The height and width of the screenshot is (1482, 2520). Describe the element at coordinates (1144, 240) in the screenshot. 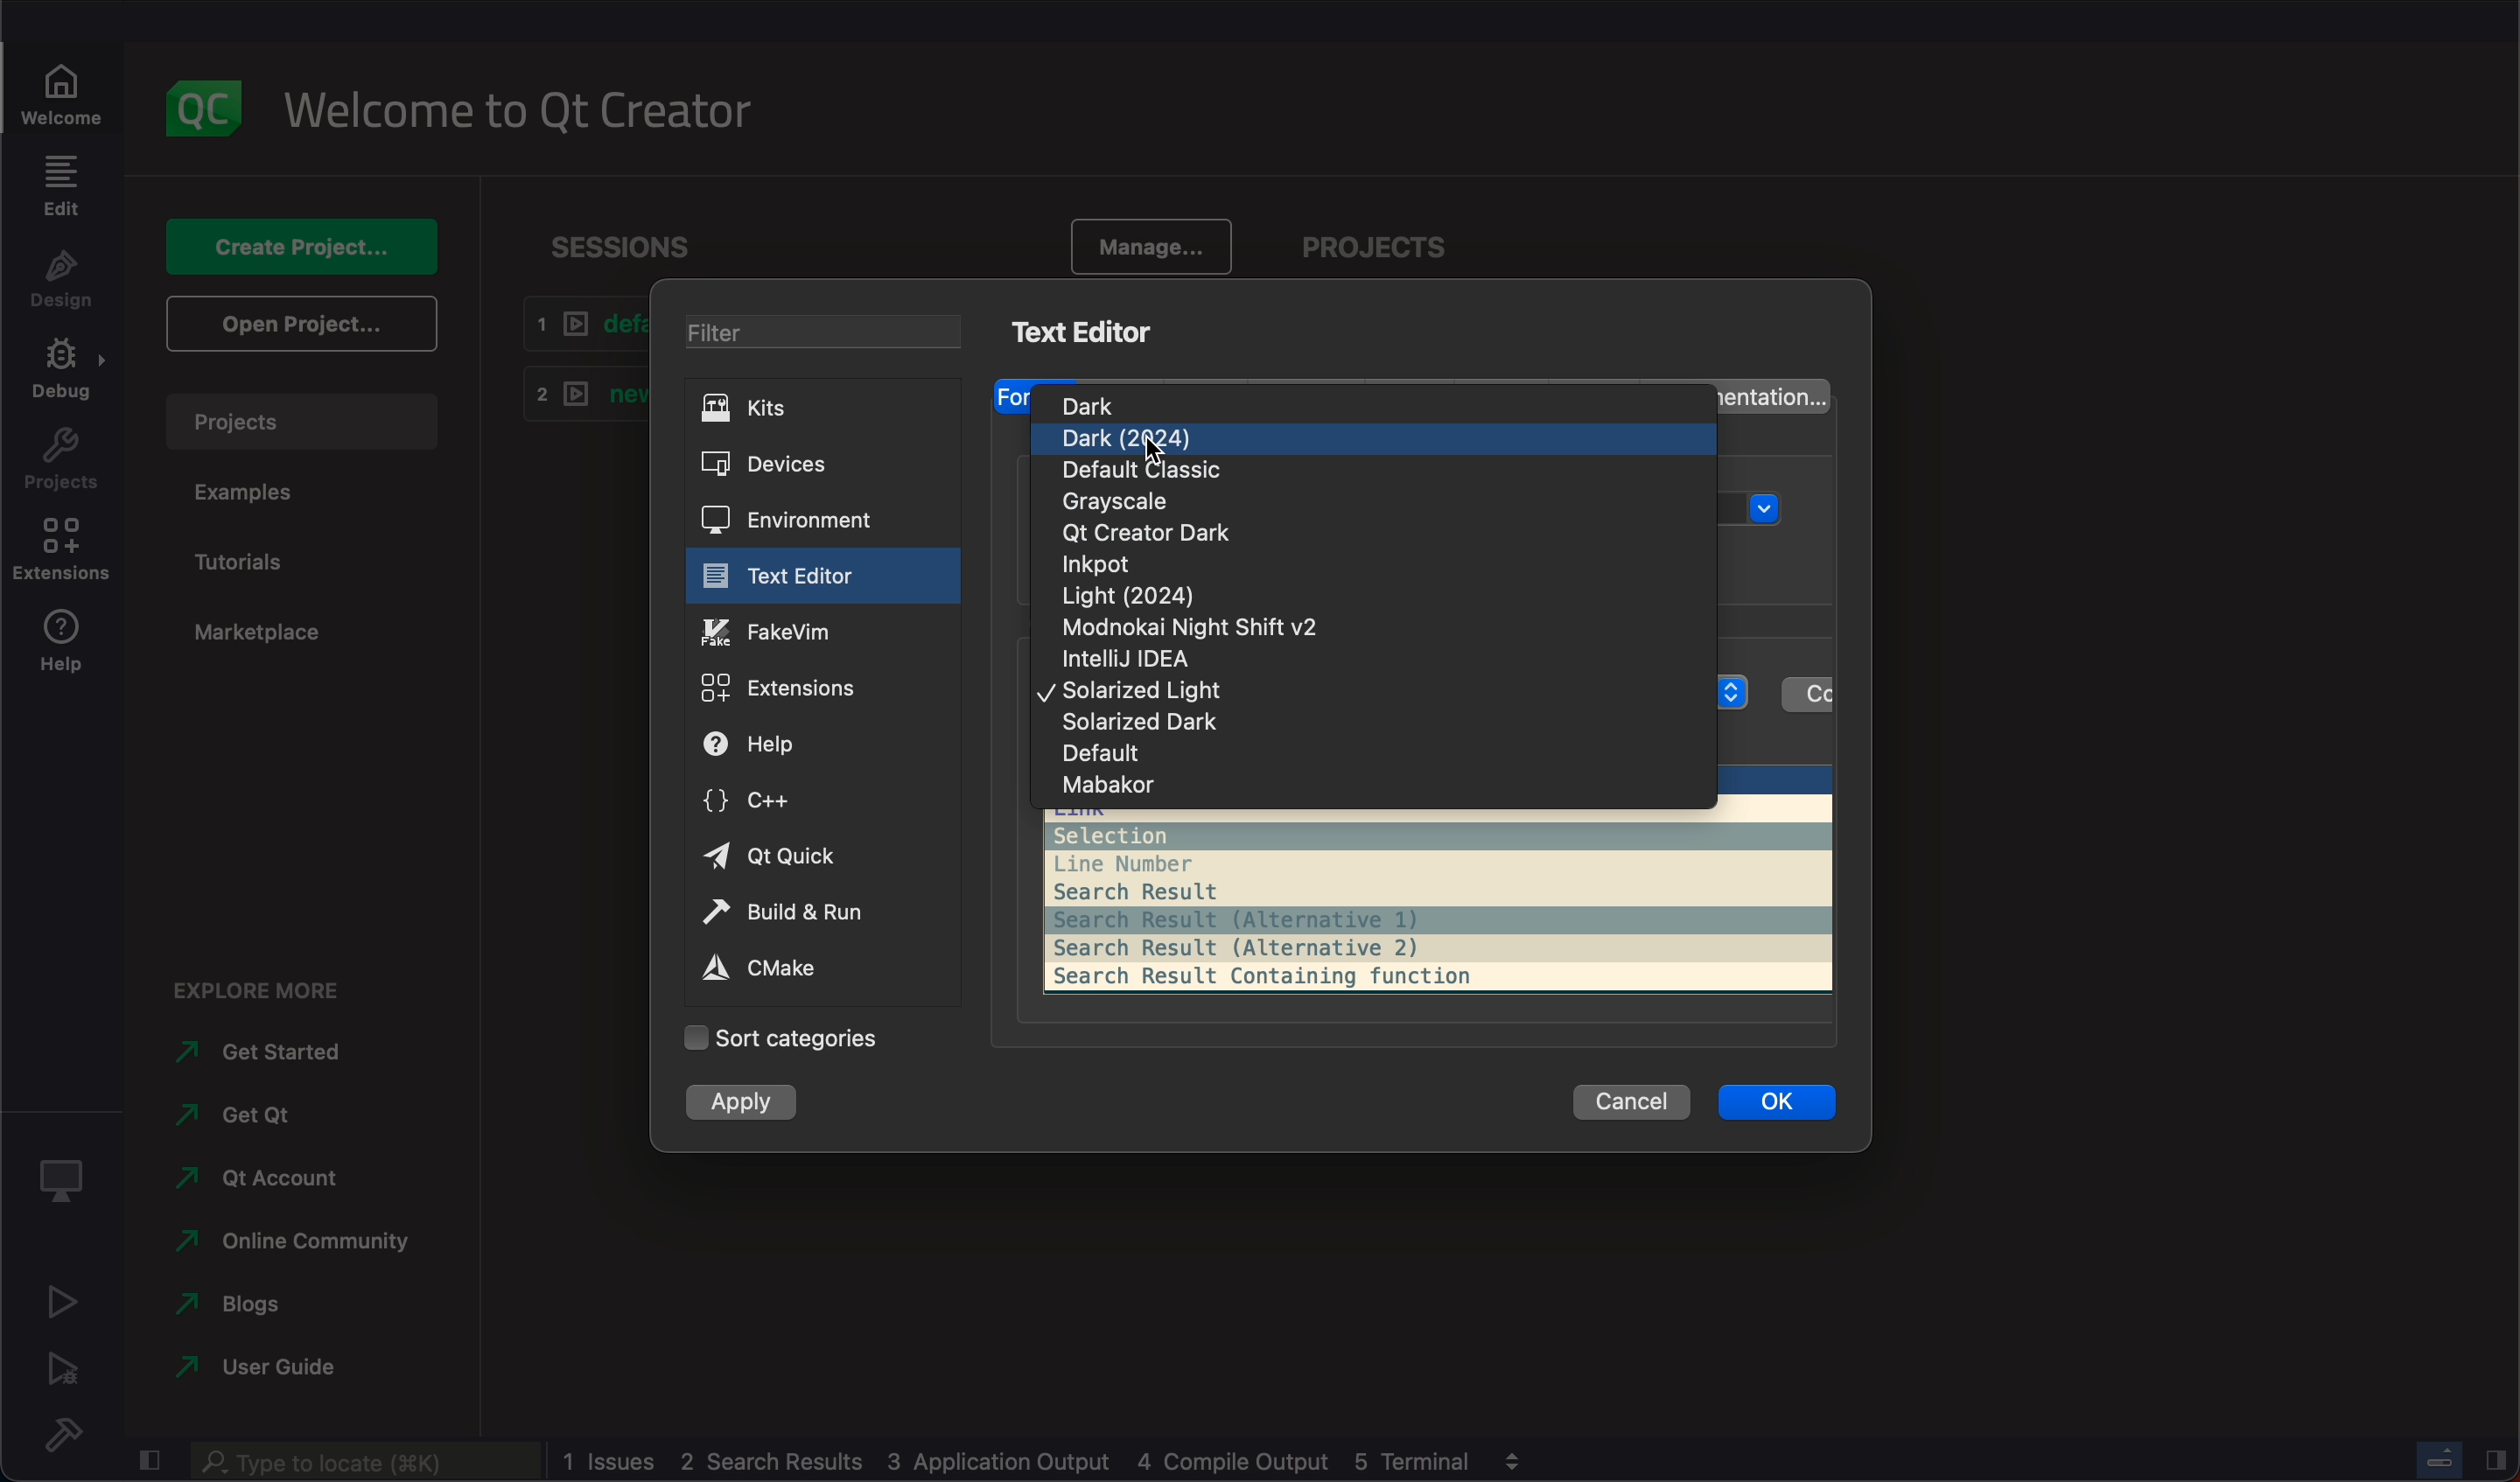

I see `manage` at that location.